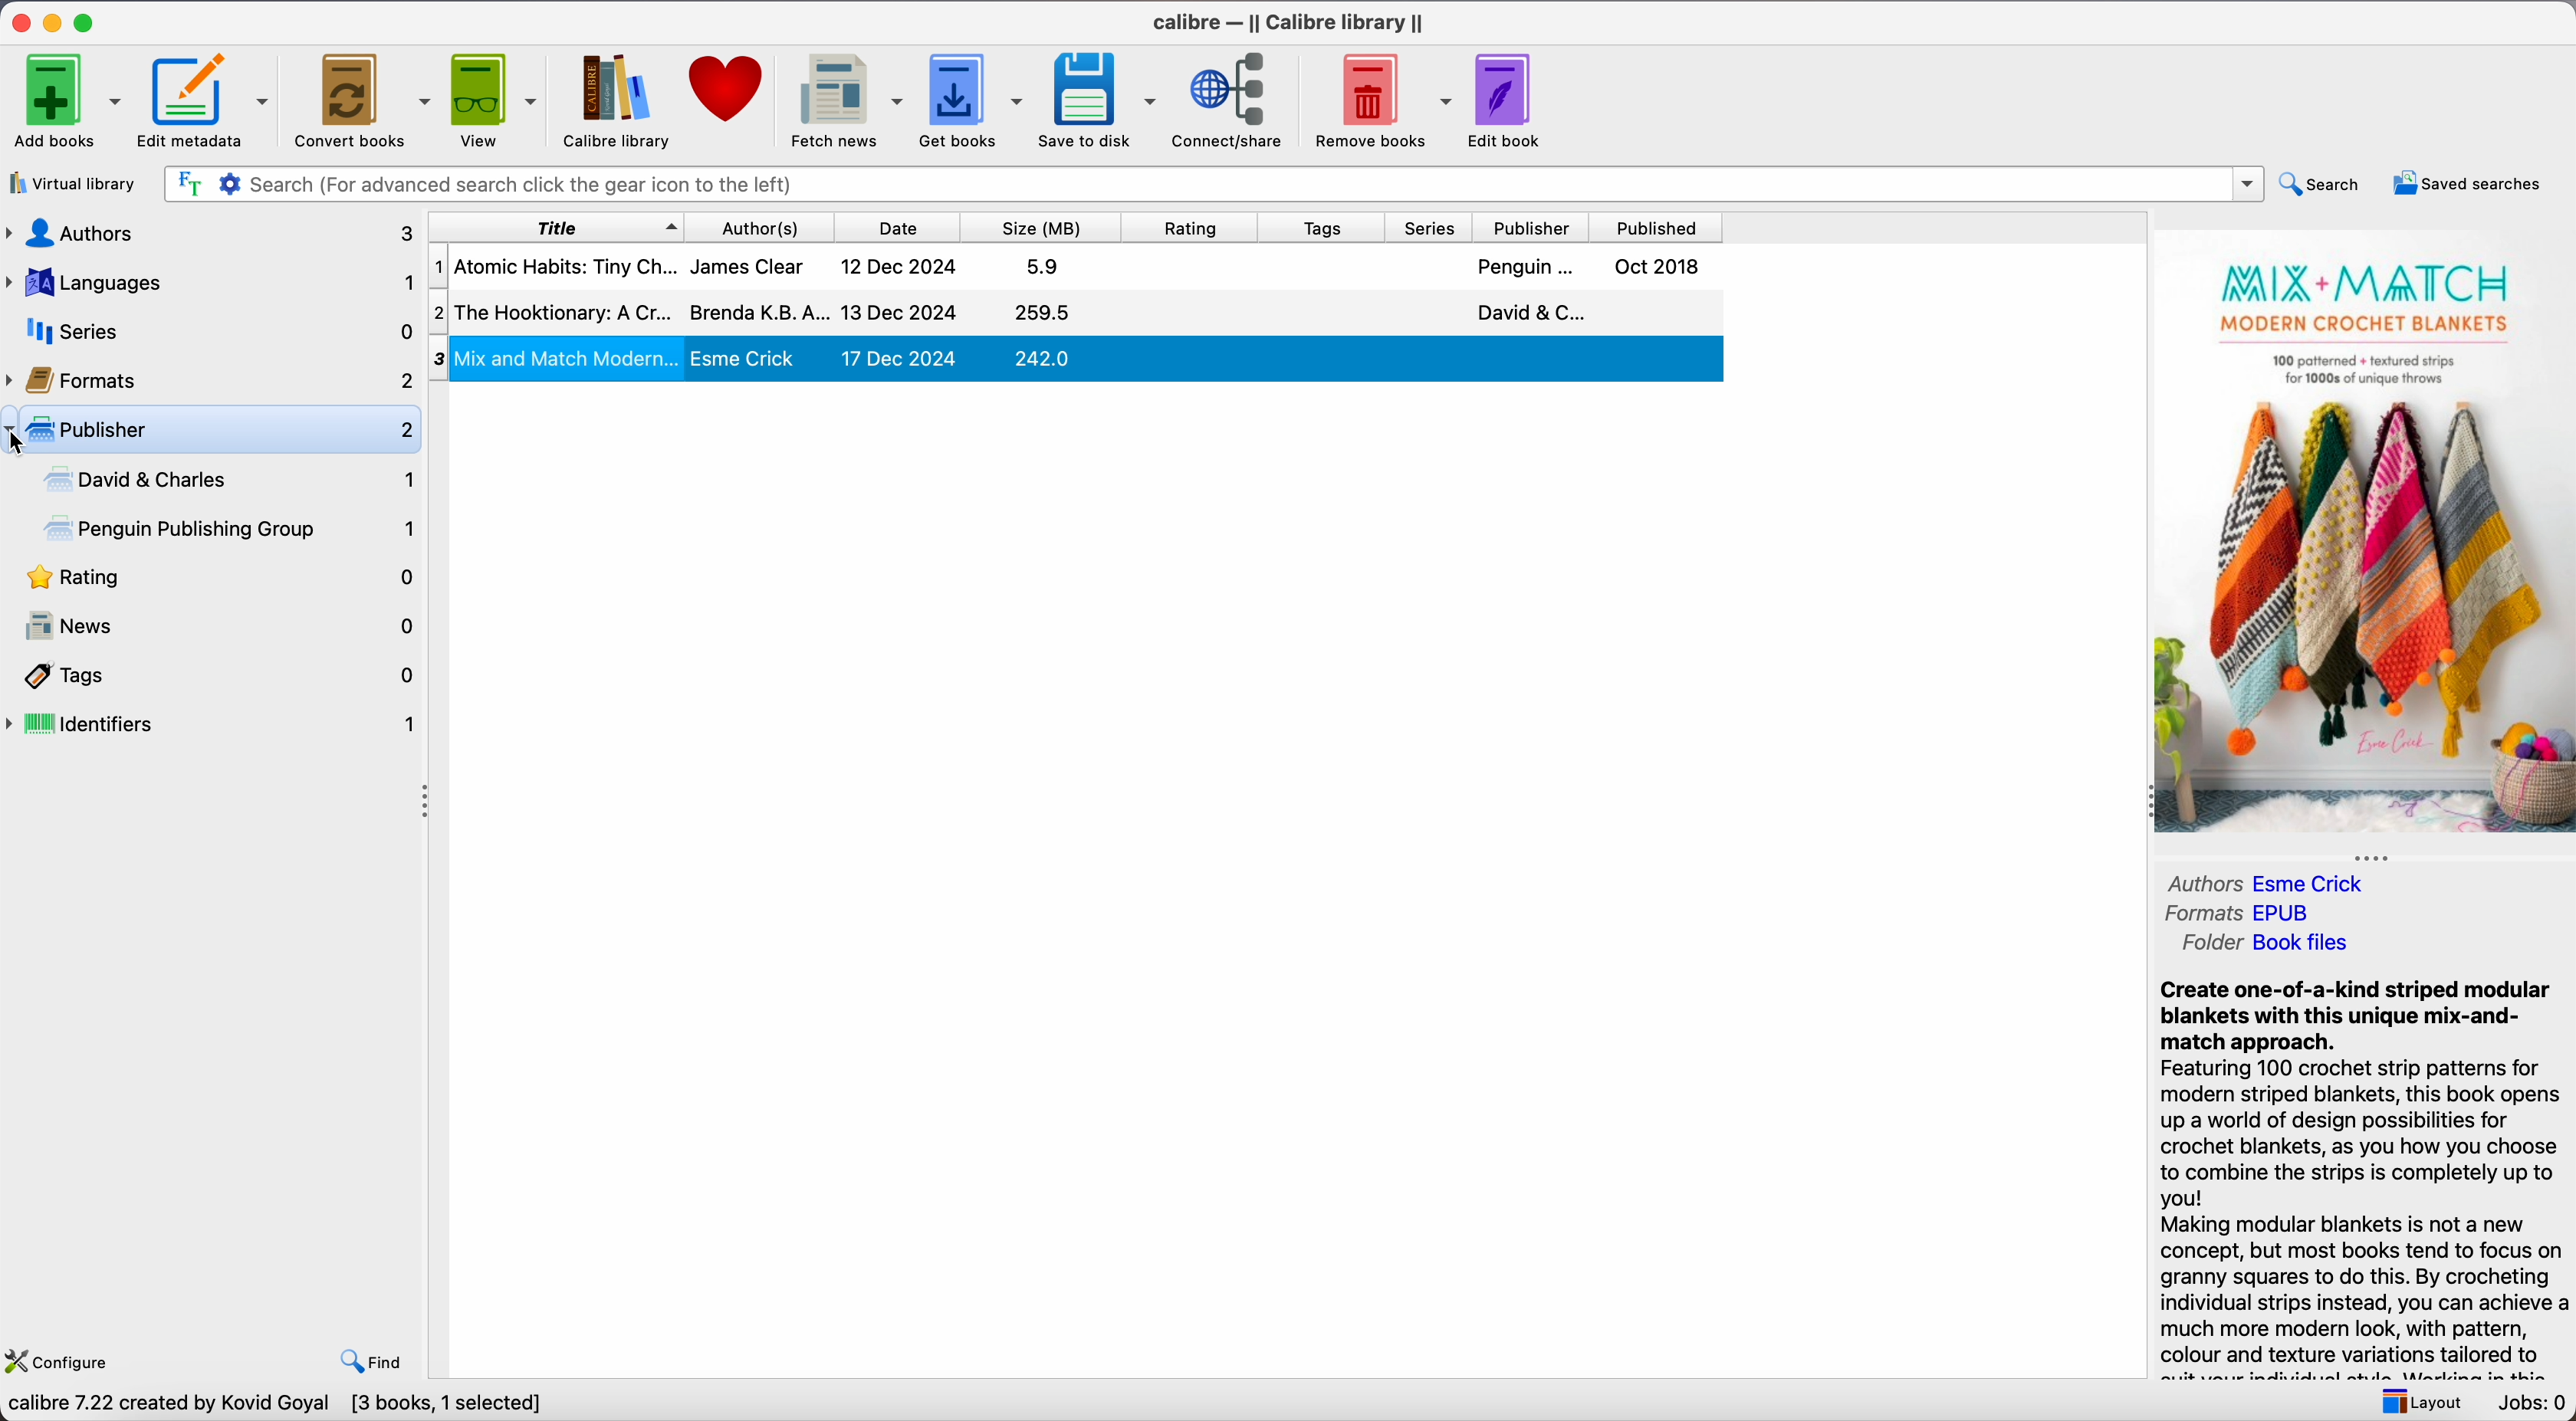  I want to click on donate, so click(728, 91).